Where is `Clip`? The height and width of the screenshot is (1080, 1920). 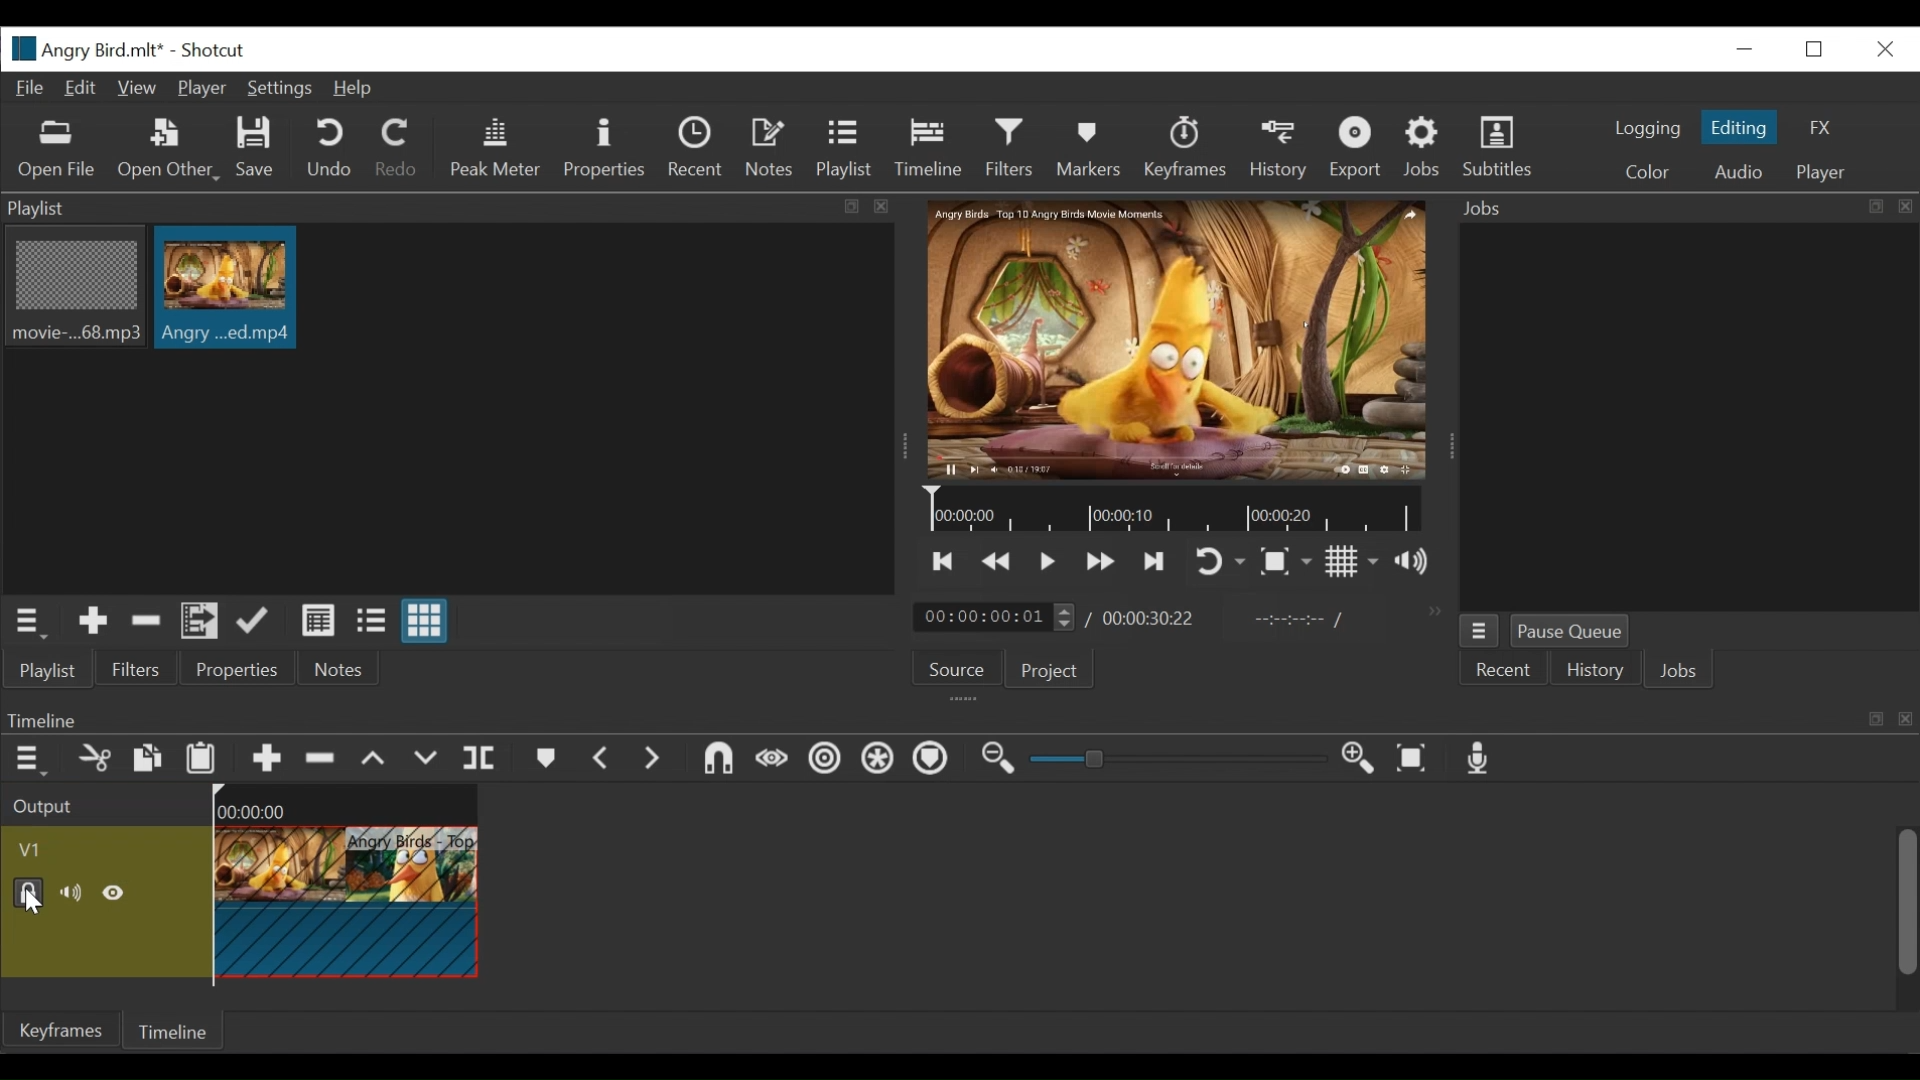
Clip is located at coordinates (73, 289).